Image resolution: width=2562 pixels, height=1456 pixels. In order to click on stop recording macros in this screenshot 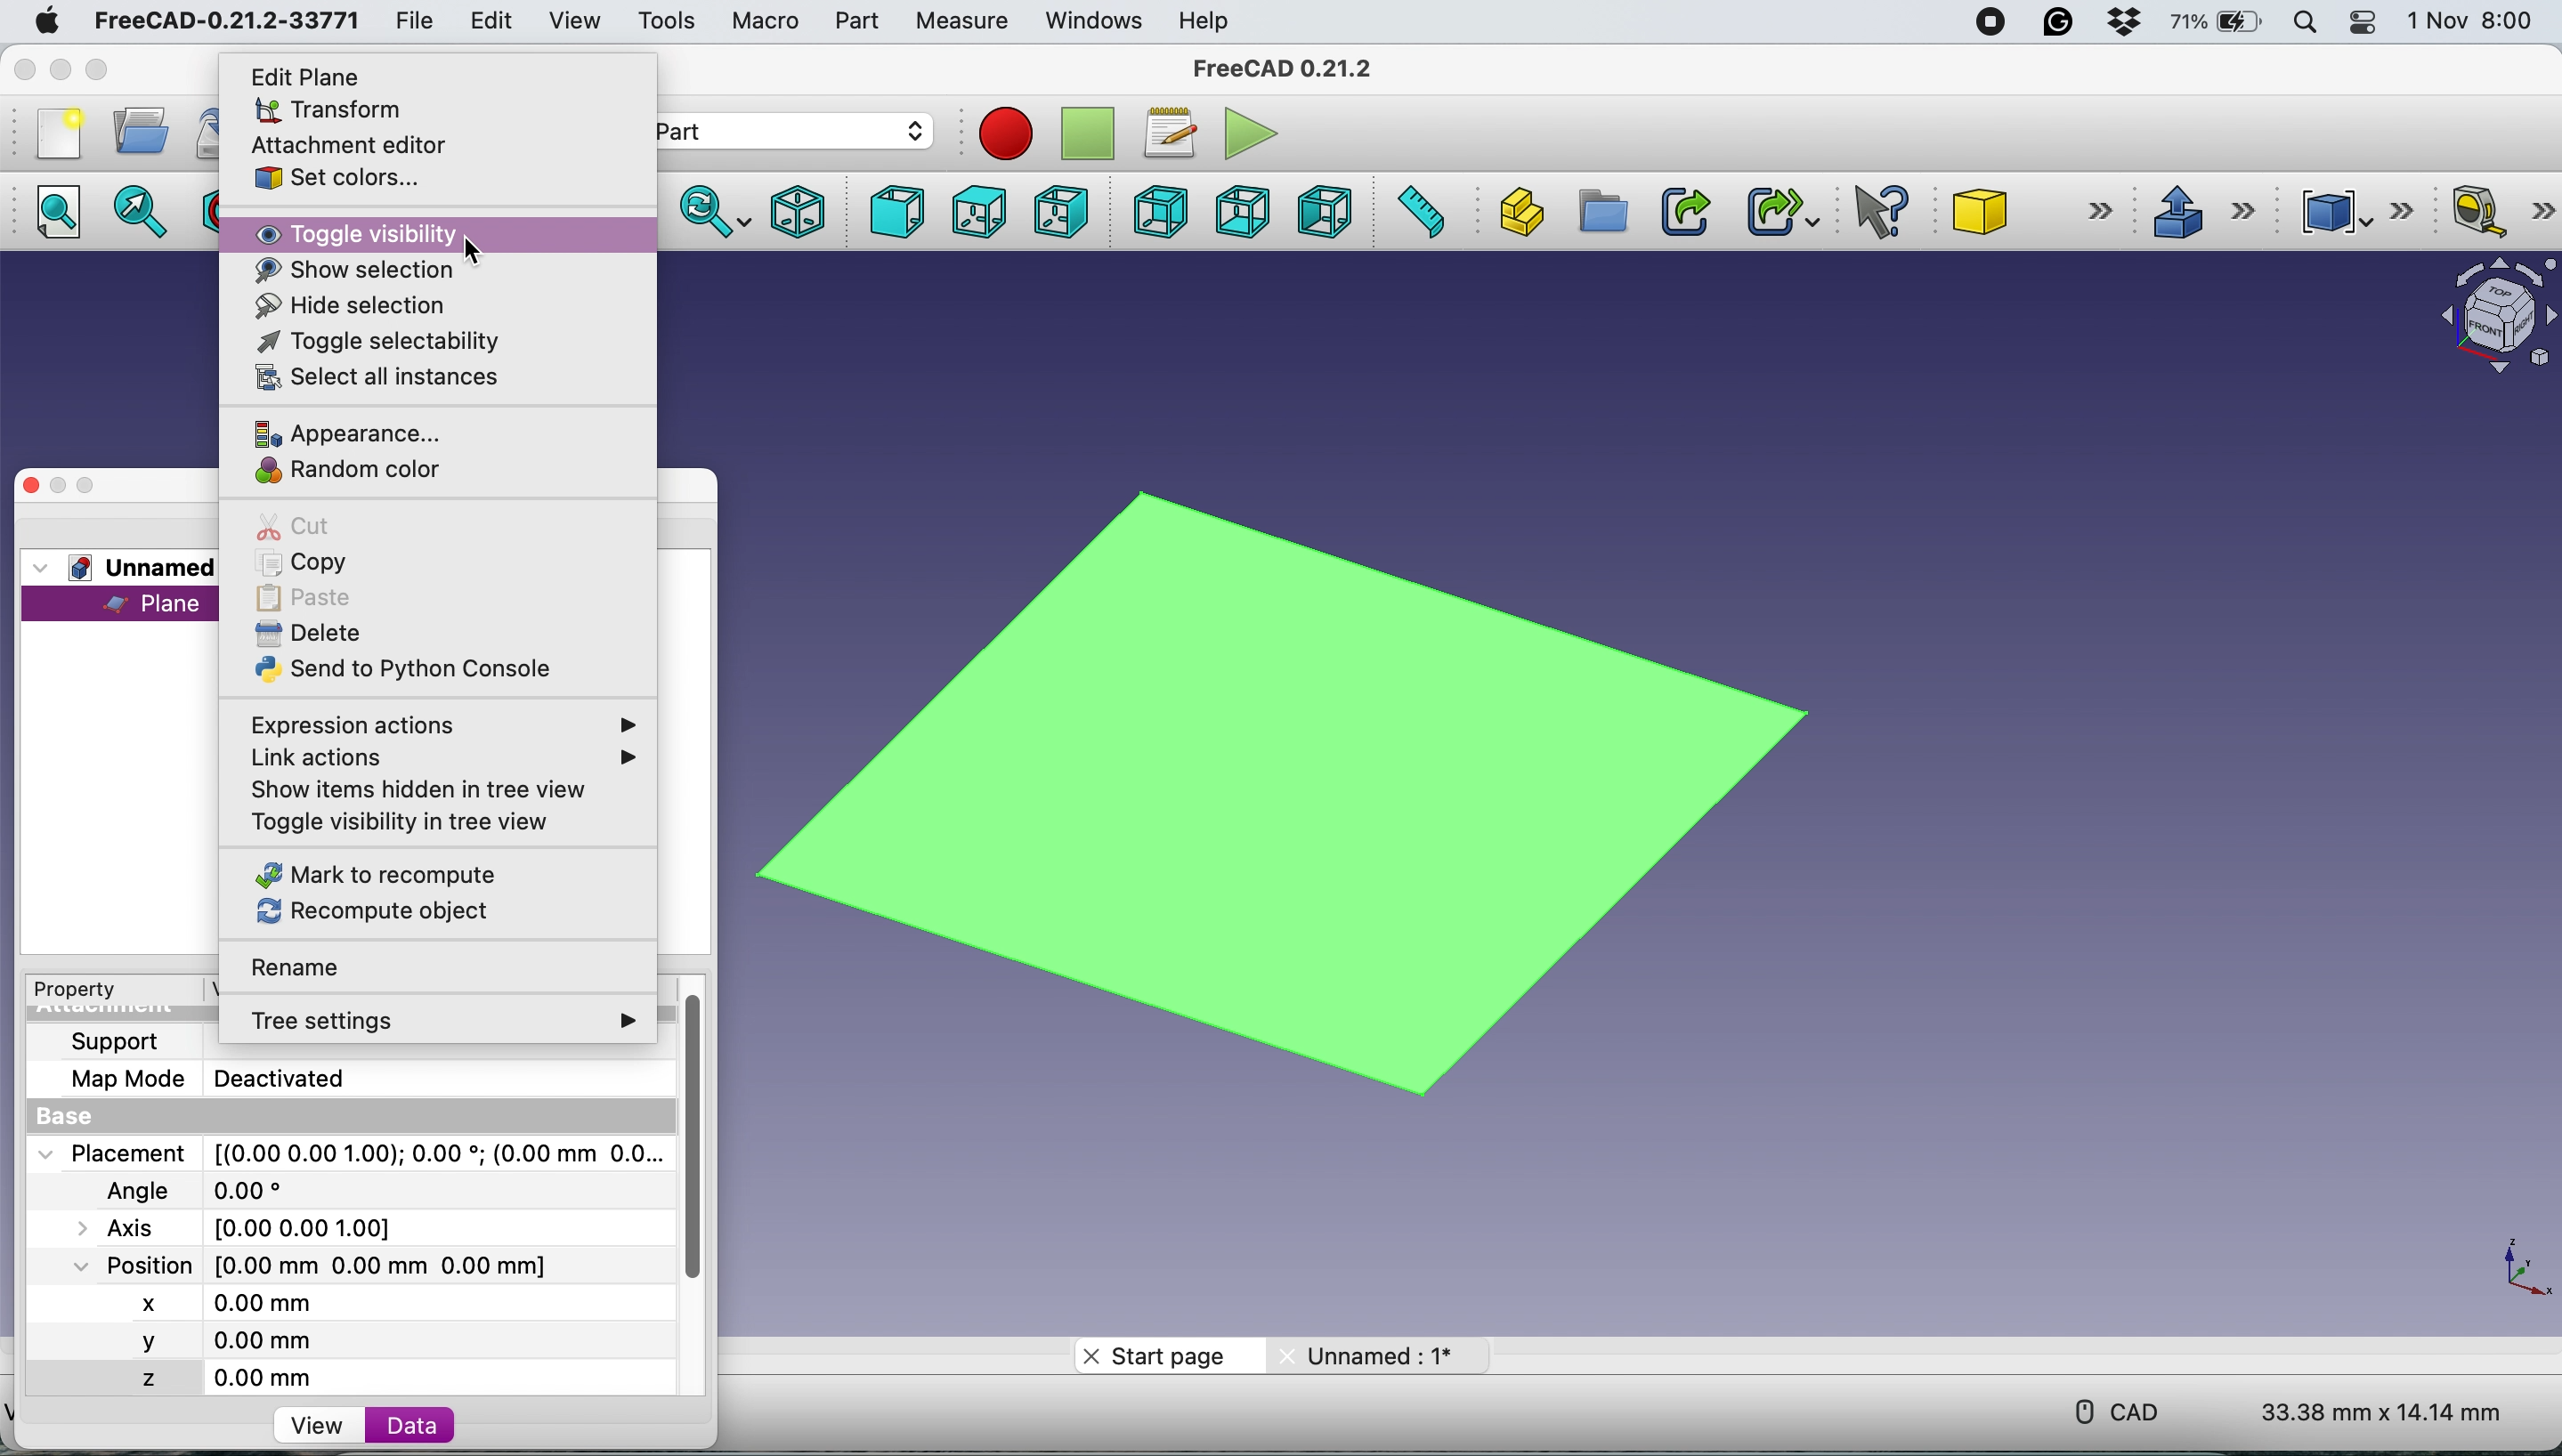, I will do `click(1088, 134)`.